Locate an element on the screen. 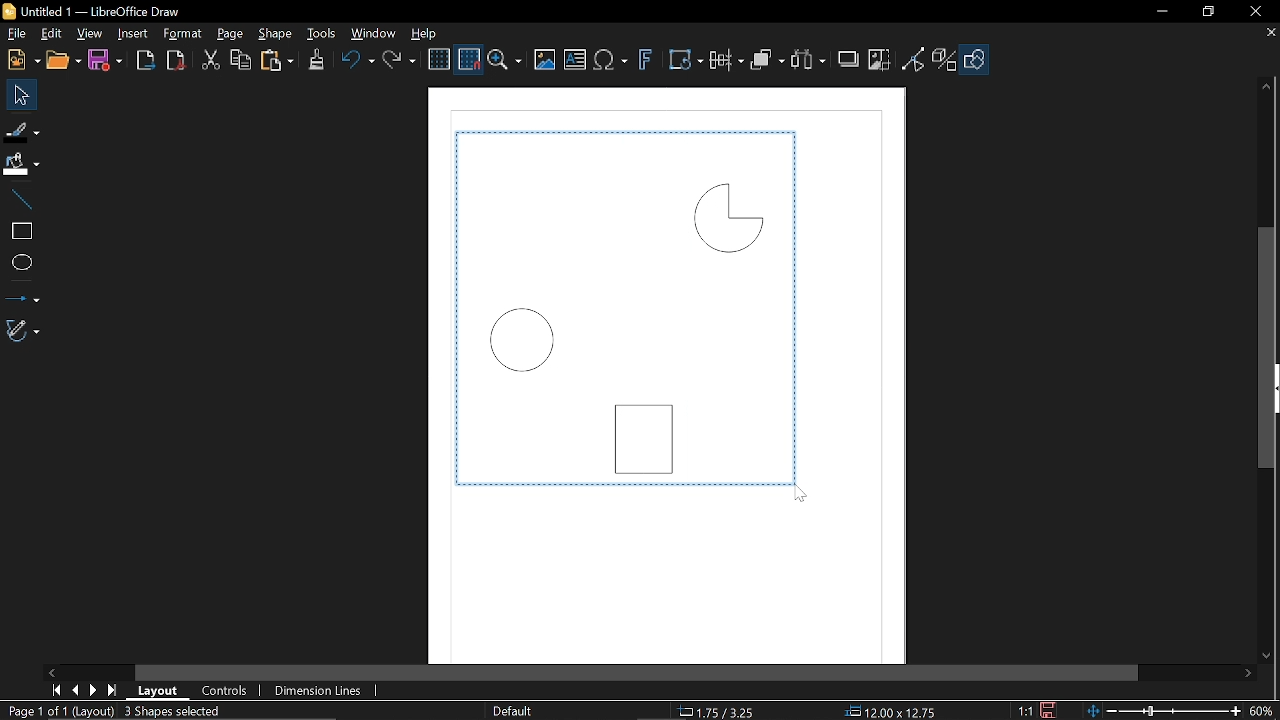 The height and width of the screenshot is (720, 1280). Ellipse is located at coordinates (20, 263).